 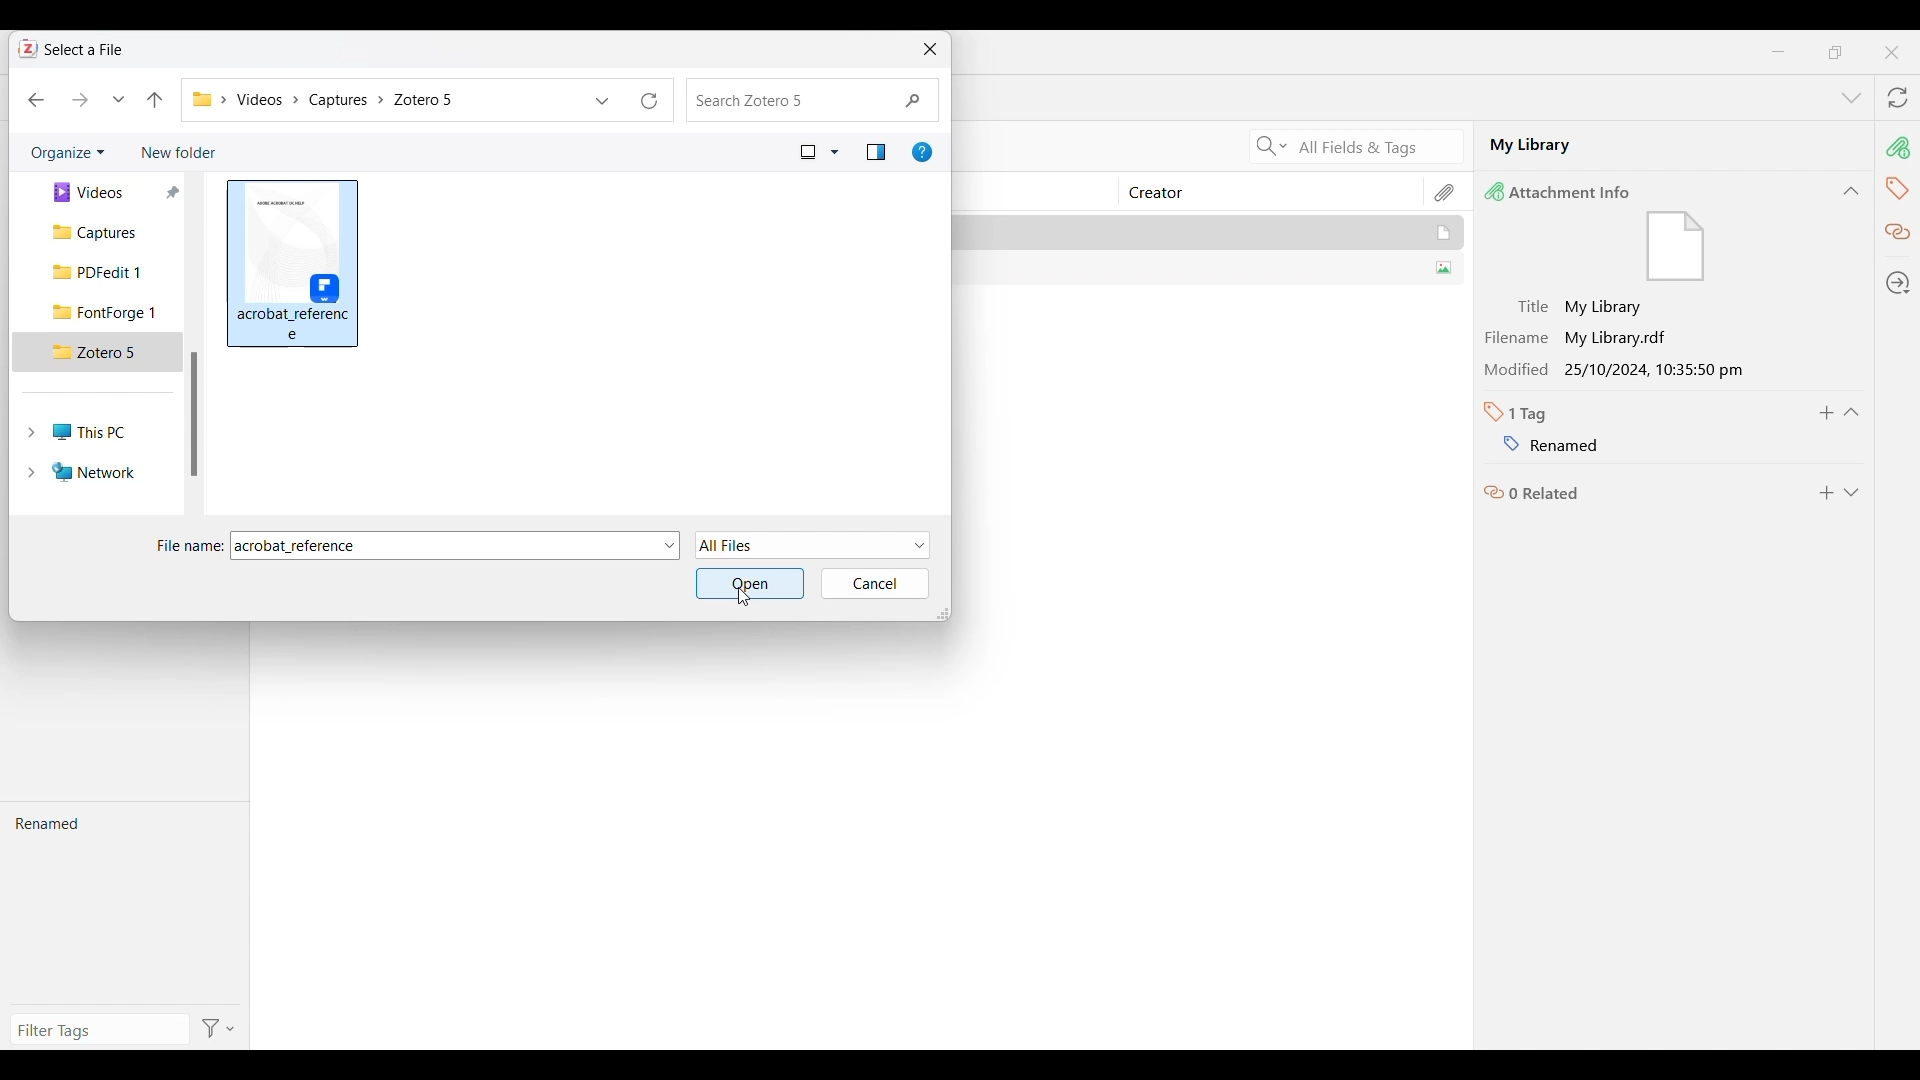 I want to click on Add, so click(x=1826, y=413).